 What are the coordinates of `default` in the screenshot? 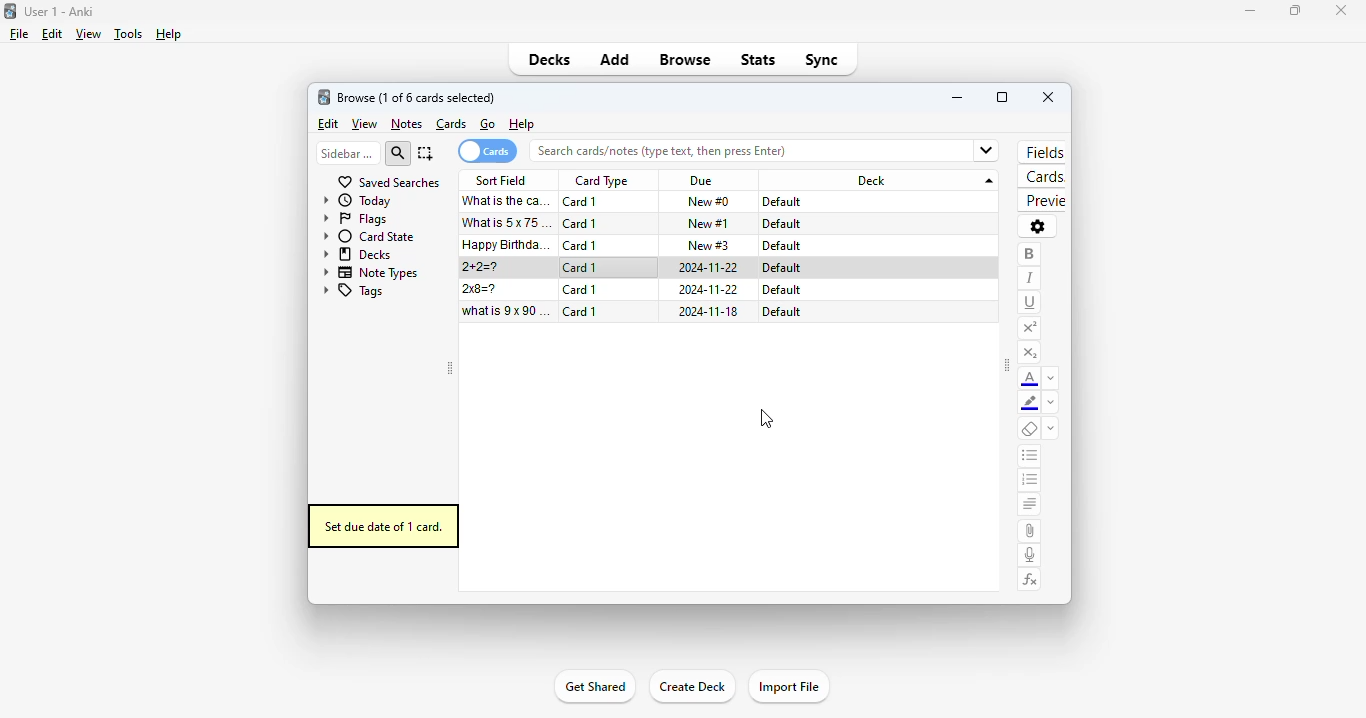 It's located at (781, 290).